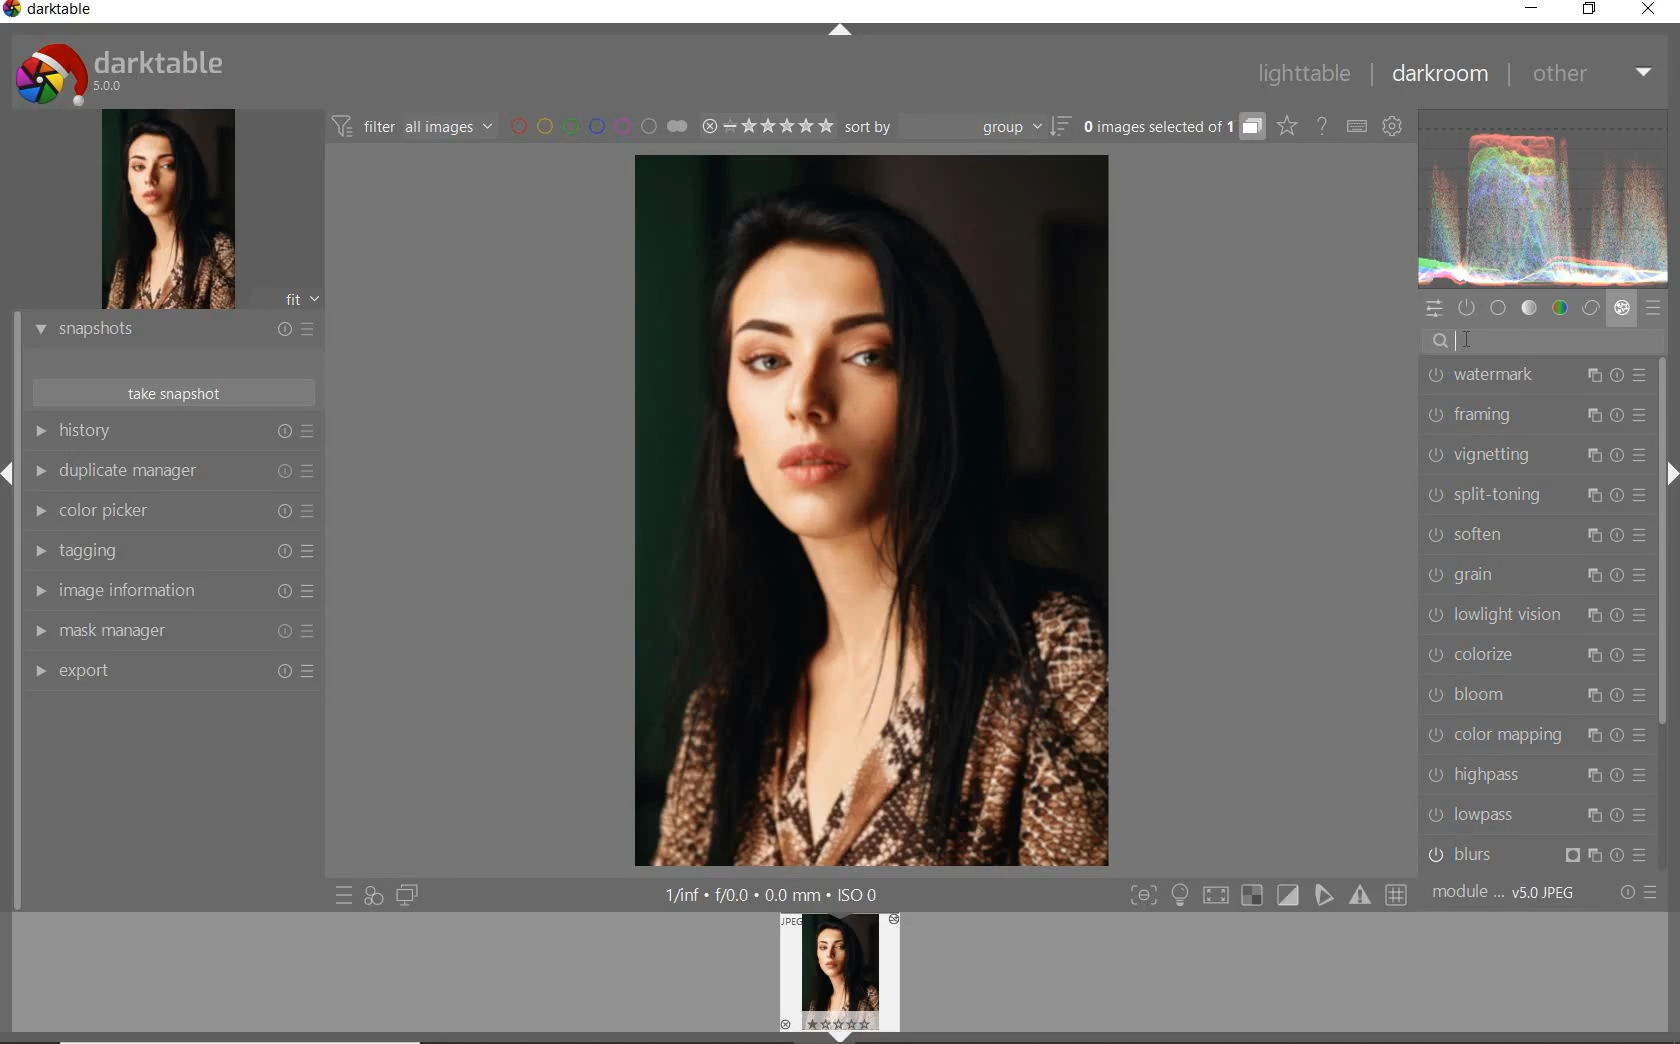 The height and width of the screenshot is (1044, 1680). What do you see at coordinates (958, 126) in the screenshot?
I see `sort` at bounding box center [958, 126].